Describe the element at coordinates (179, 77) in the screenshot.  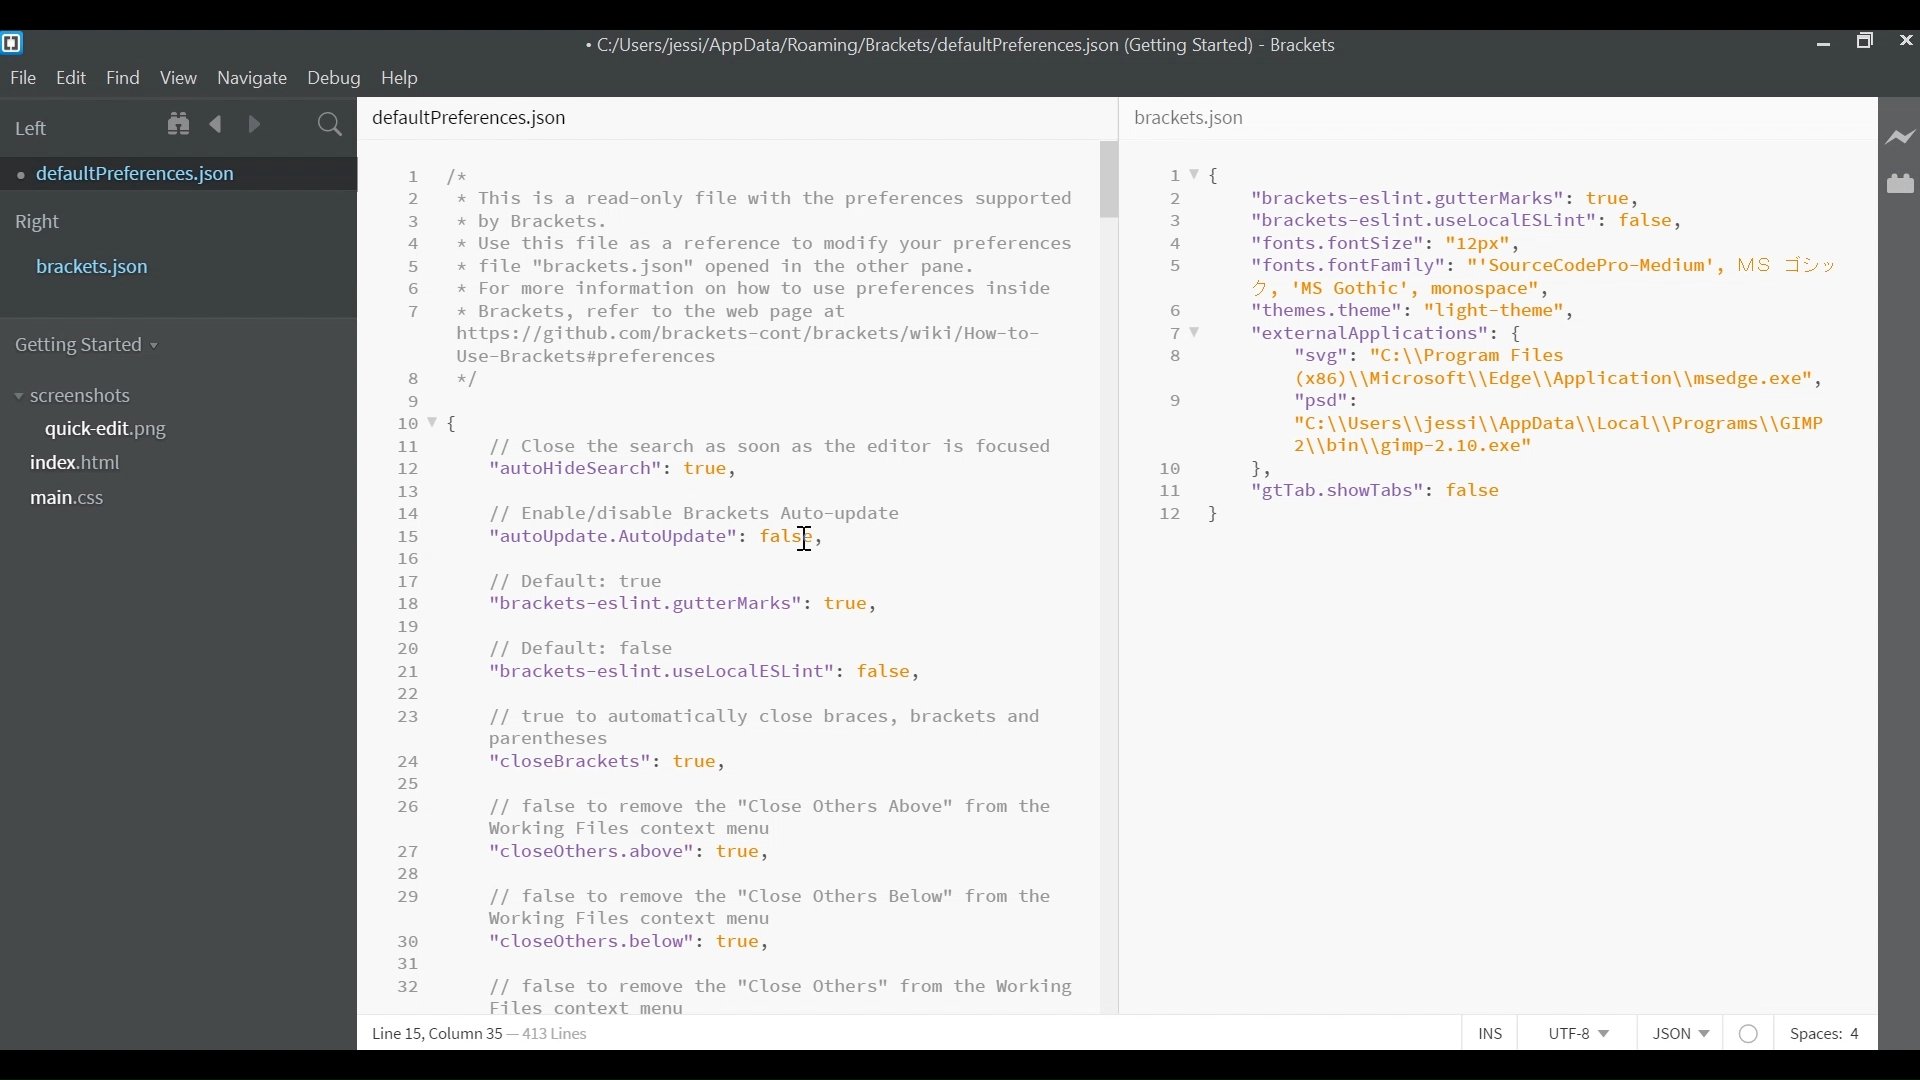
I see `View` at that location.